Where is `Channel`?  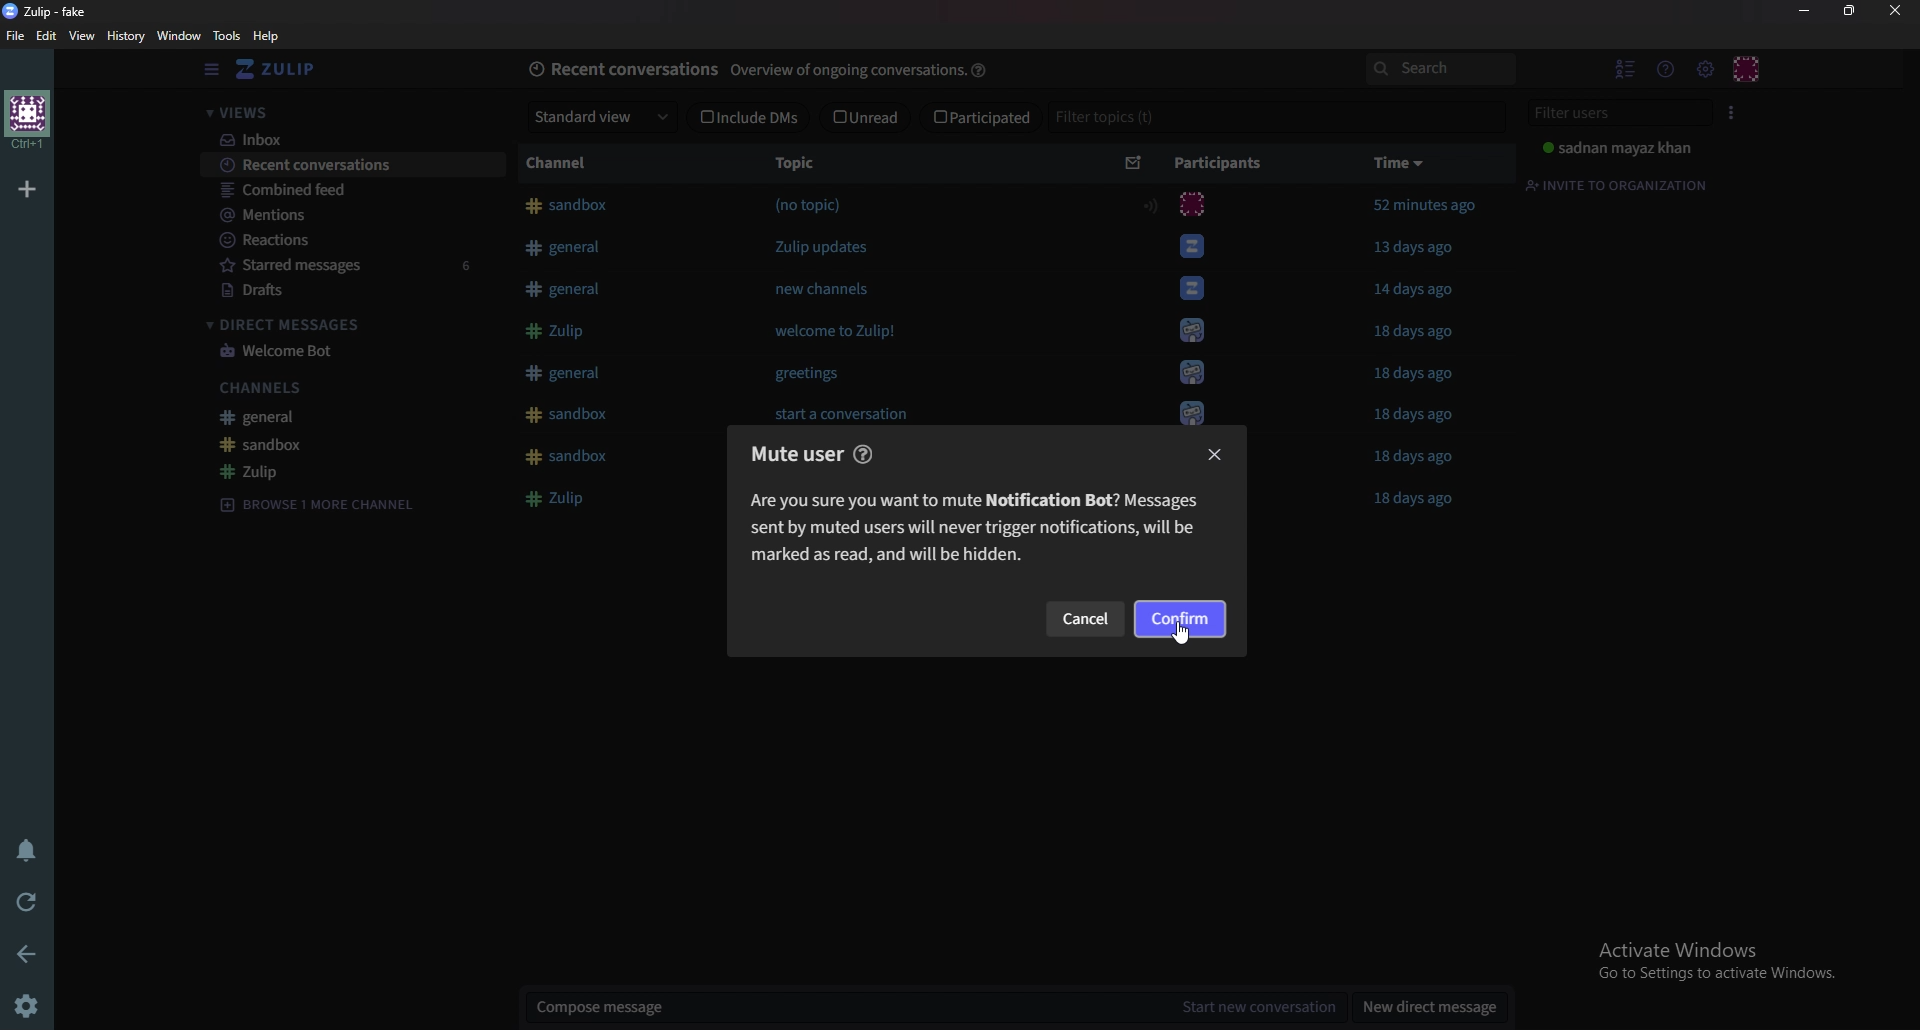 Channel is located at coordinates (567, 161).